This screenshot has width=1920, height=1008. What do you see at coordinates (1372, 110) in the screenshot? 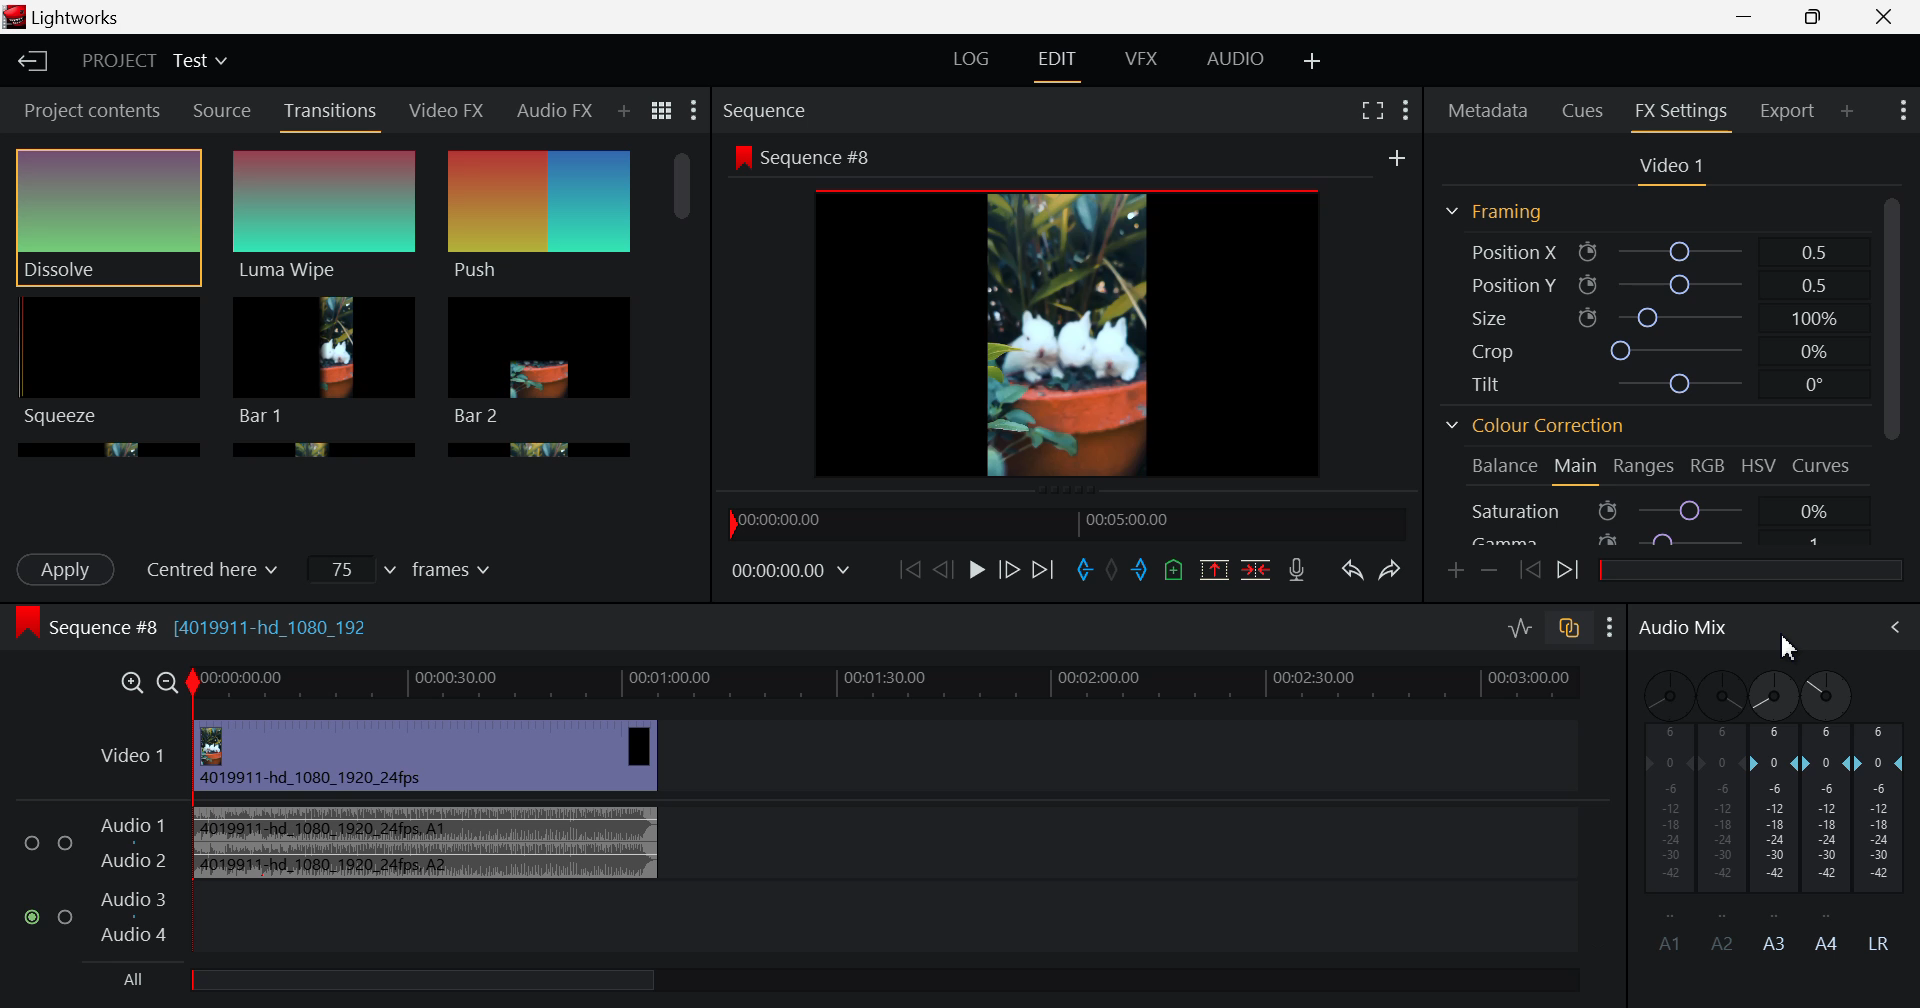
I see `Full Screen` at bounding box center [1372, 110].